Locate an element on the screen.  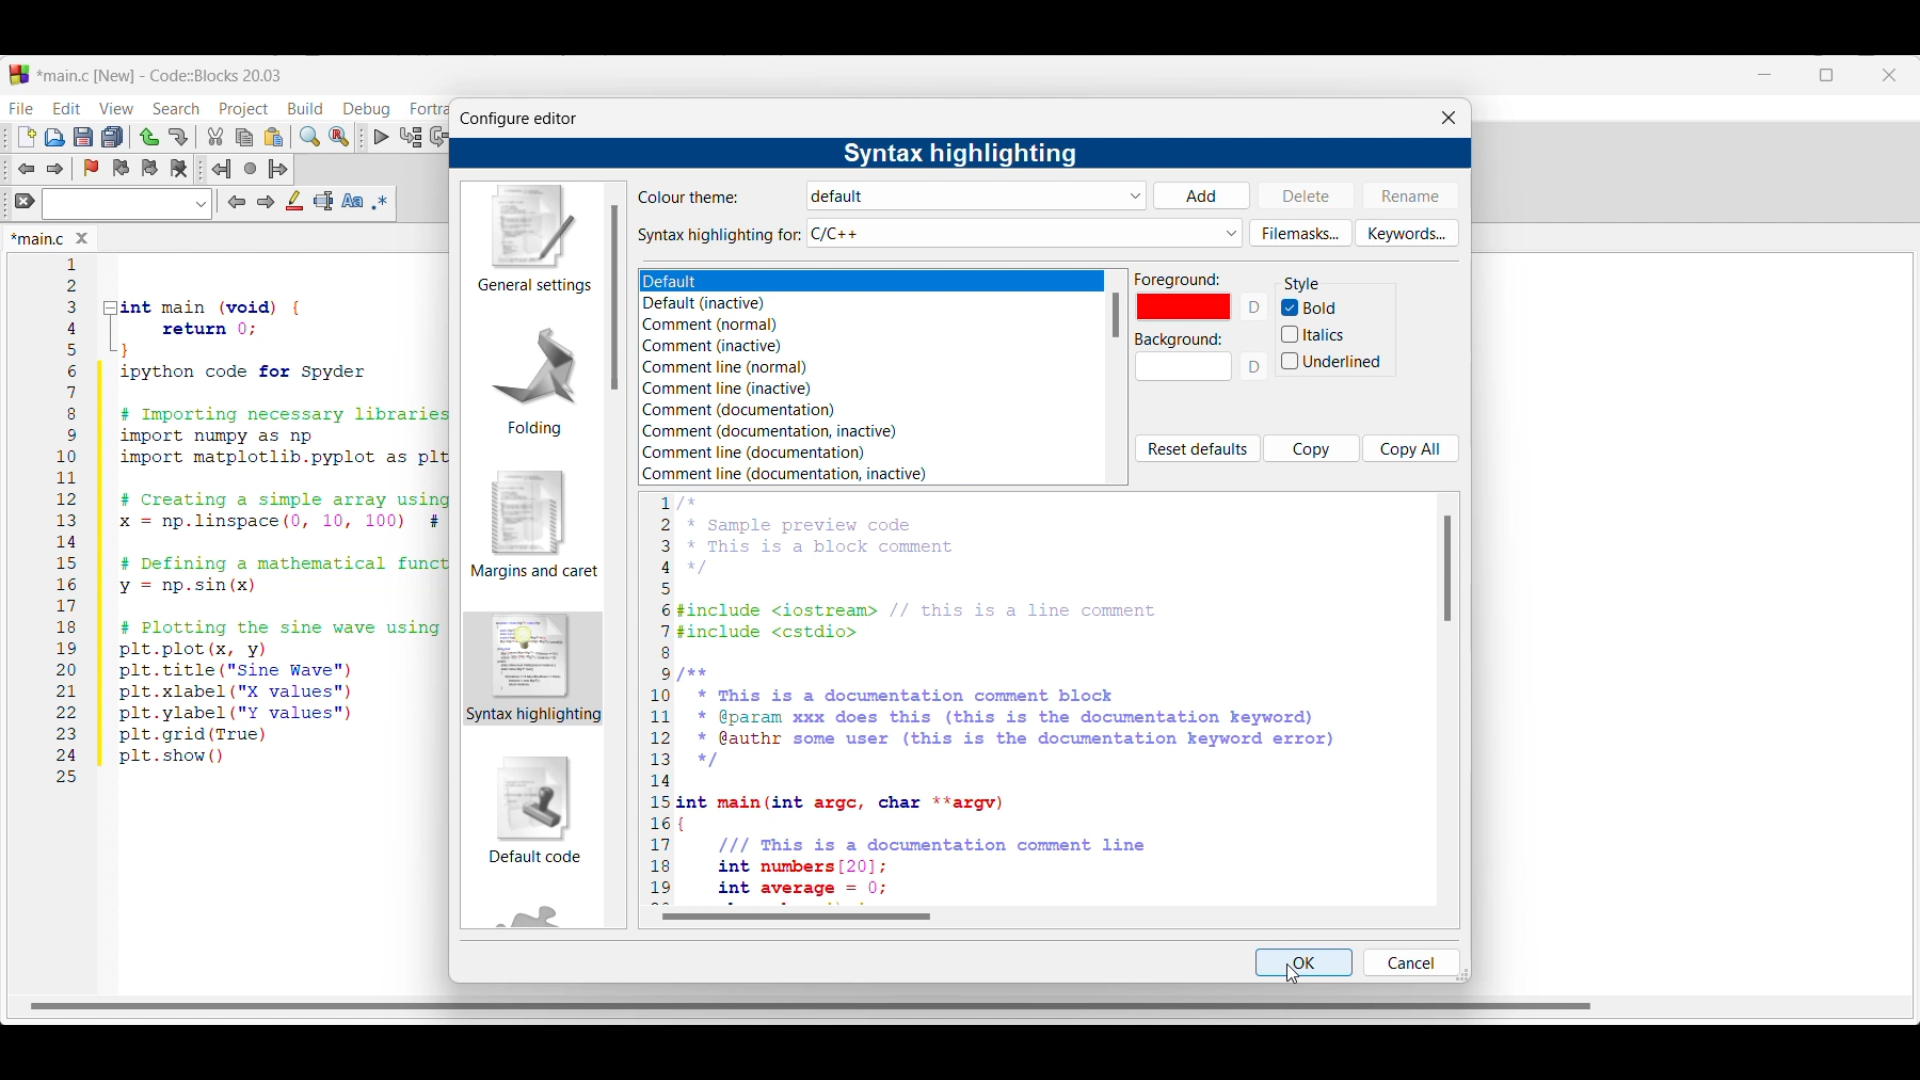
Cut is located at coordinates (216, 136).